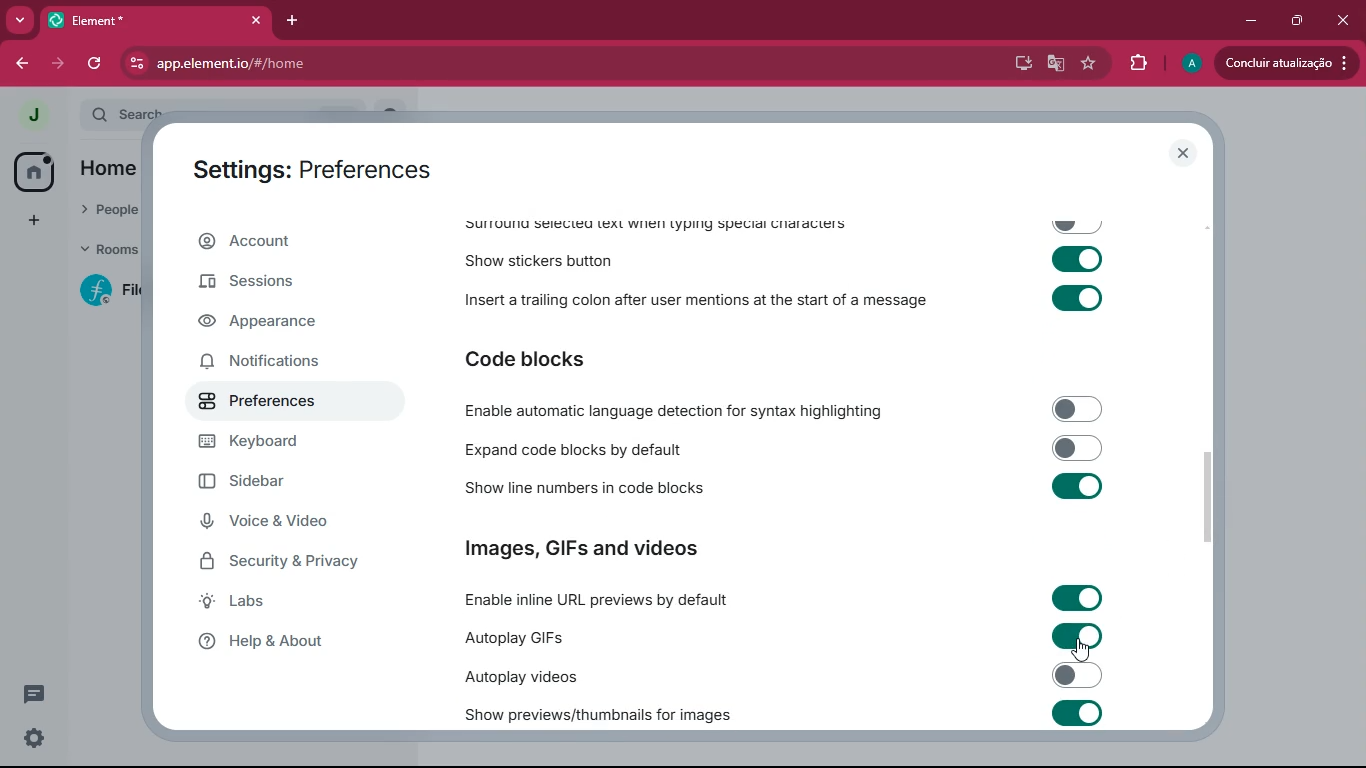 The width and height of the screenshot is (1366, 768). I want to click on Show stickers button, so click(785, 263).